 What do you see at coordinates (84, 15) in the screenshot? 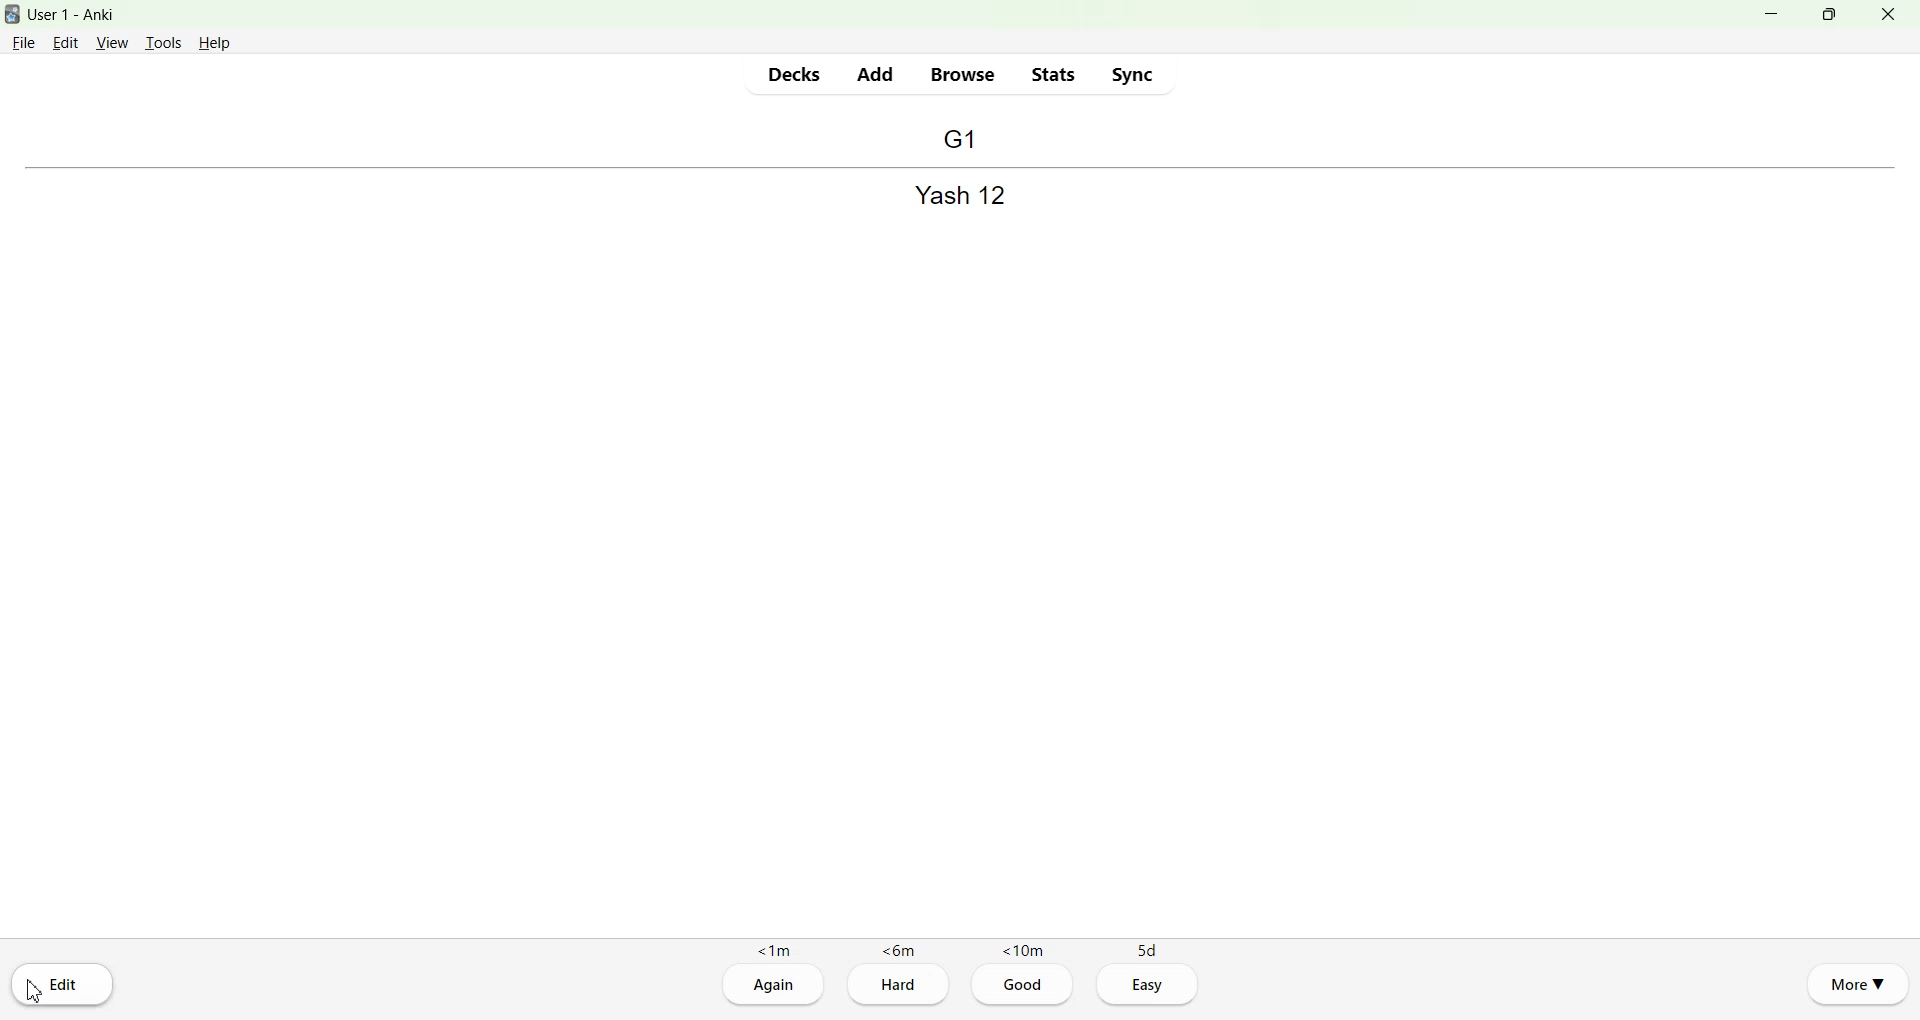
I see `User 1 - Anki` at bounding box center [84, 15].